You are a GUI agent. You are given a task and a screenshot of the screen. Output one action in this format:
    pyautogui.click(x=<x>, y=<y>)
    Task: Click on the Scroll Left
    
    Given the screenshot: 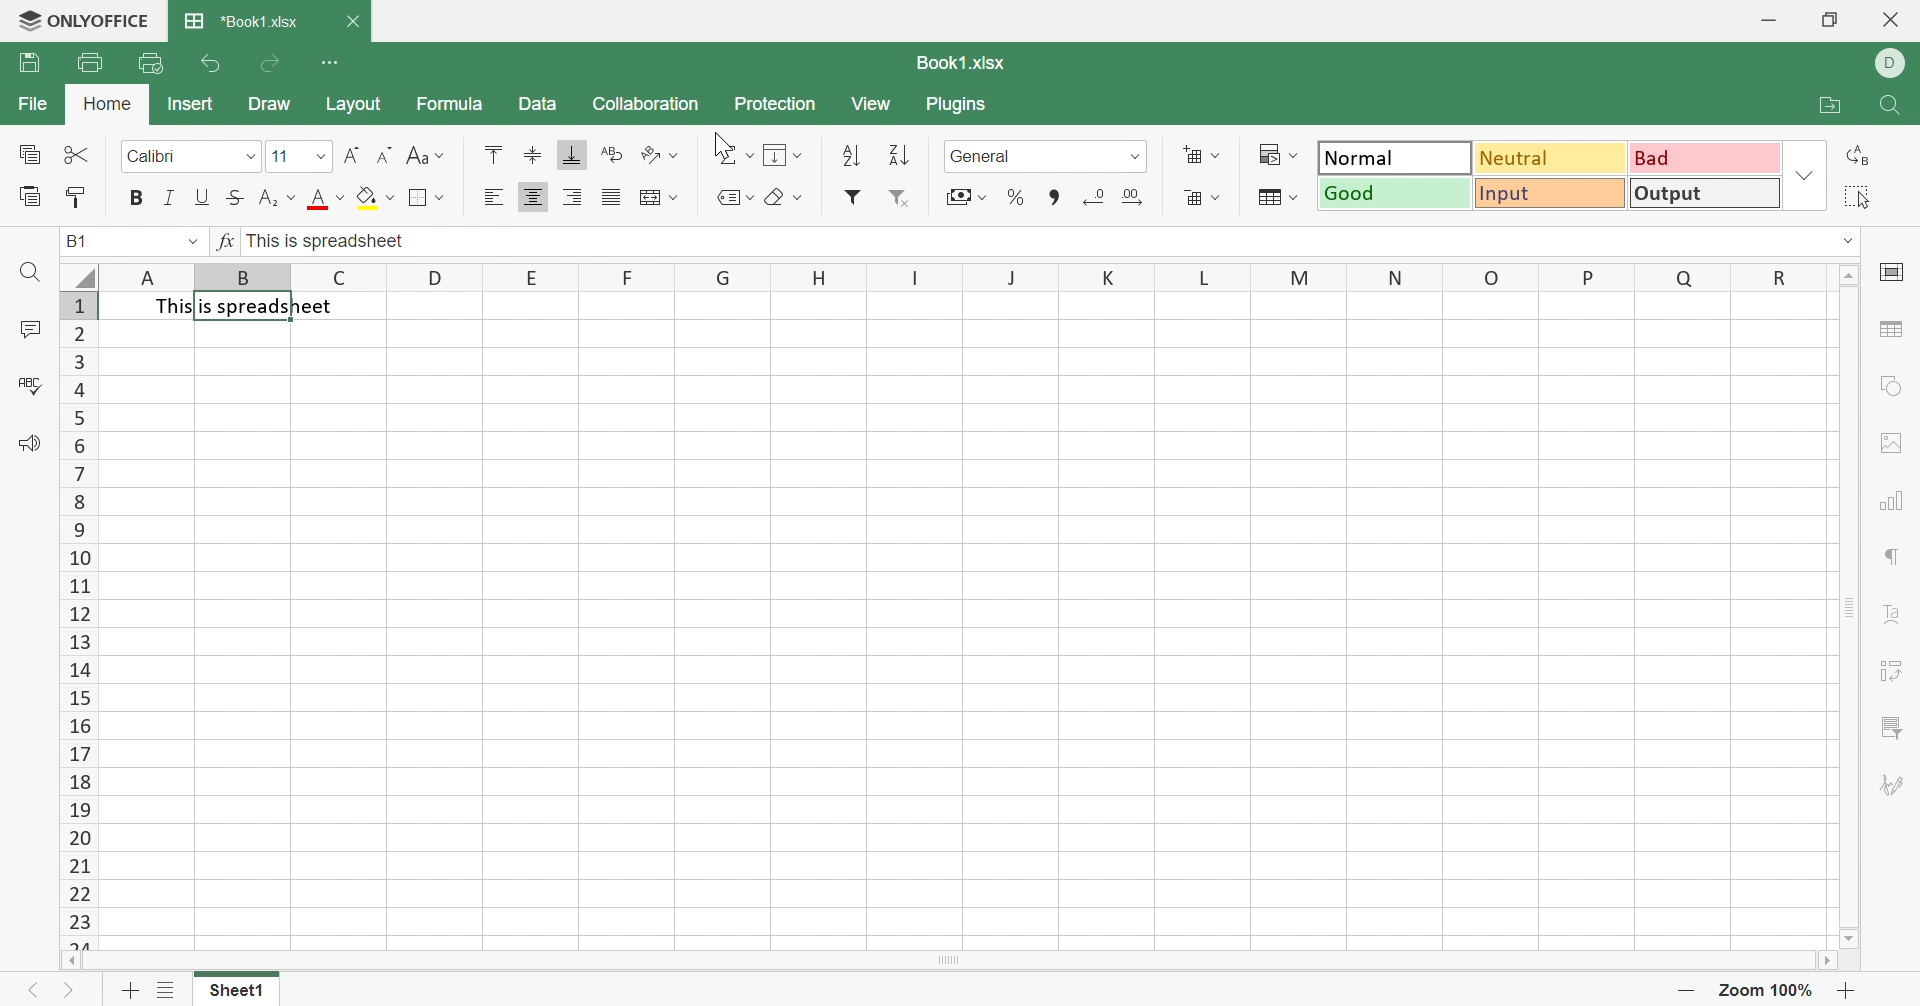 What is the action you would take?
    pyautogui.click(x=71, y=960)
    